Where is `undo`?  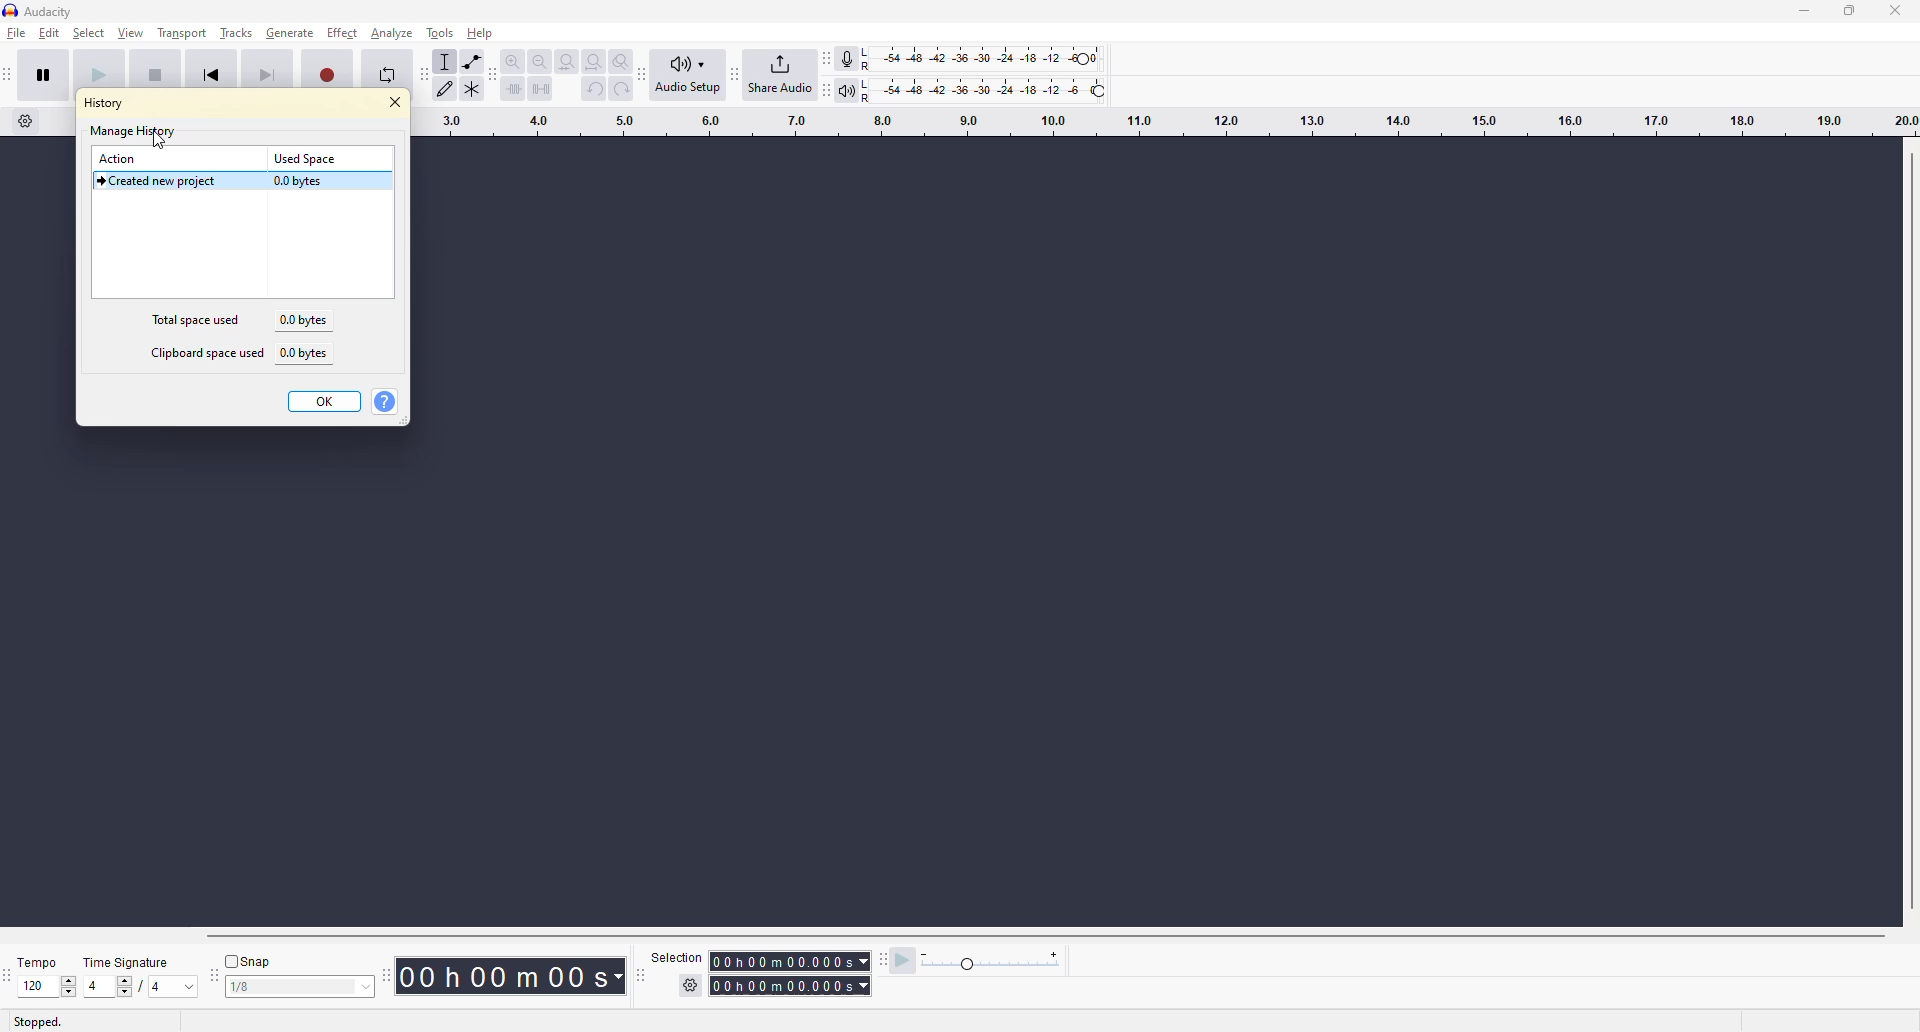
undo is located at coordinates (592, 90).